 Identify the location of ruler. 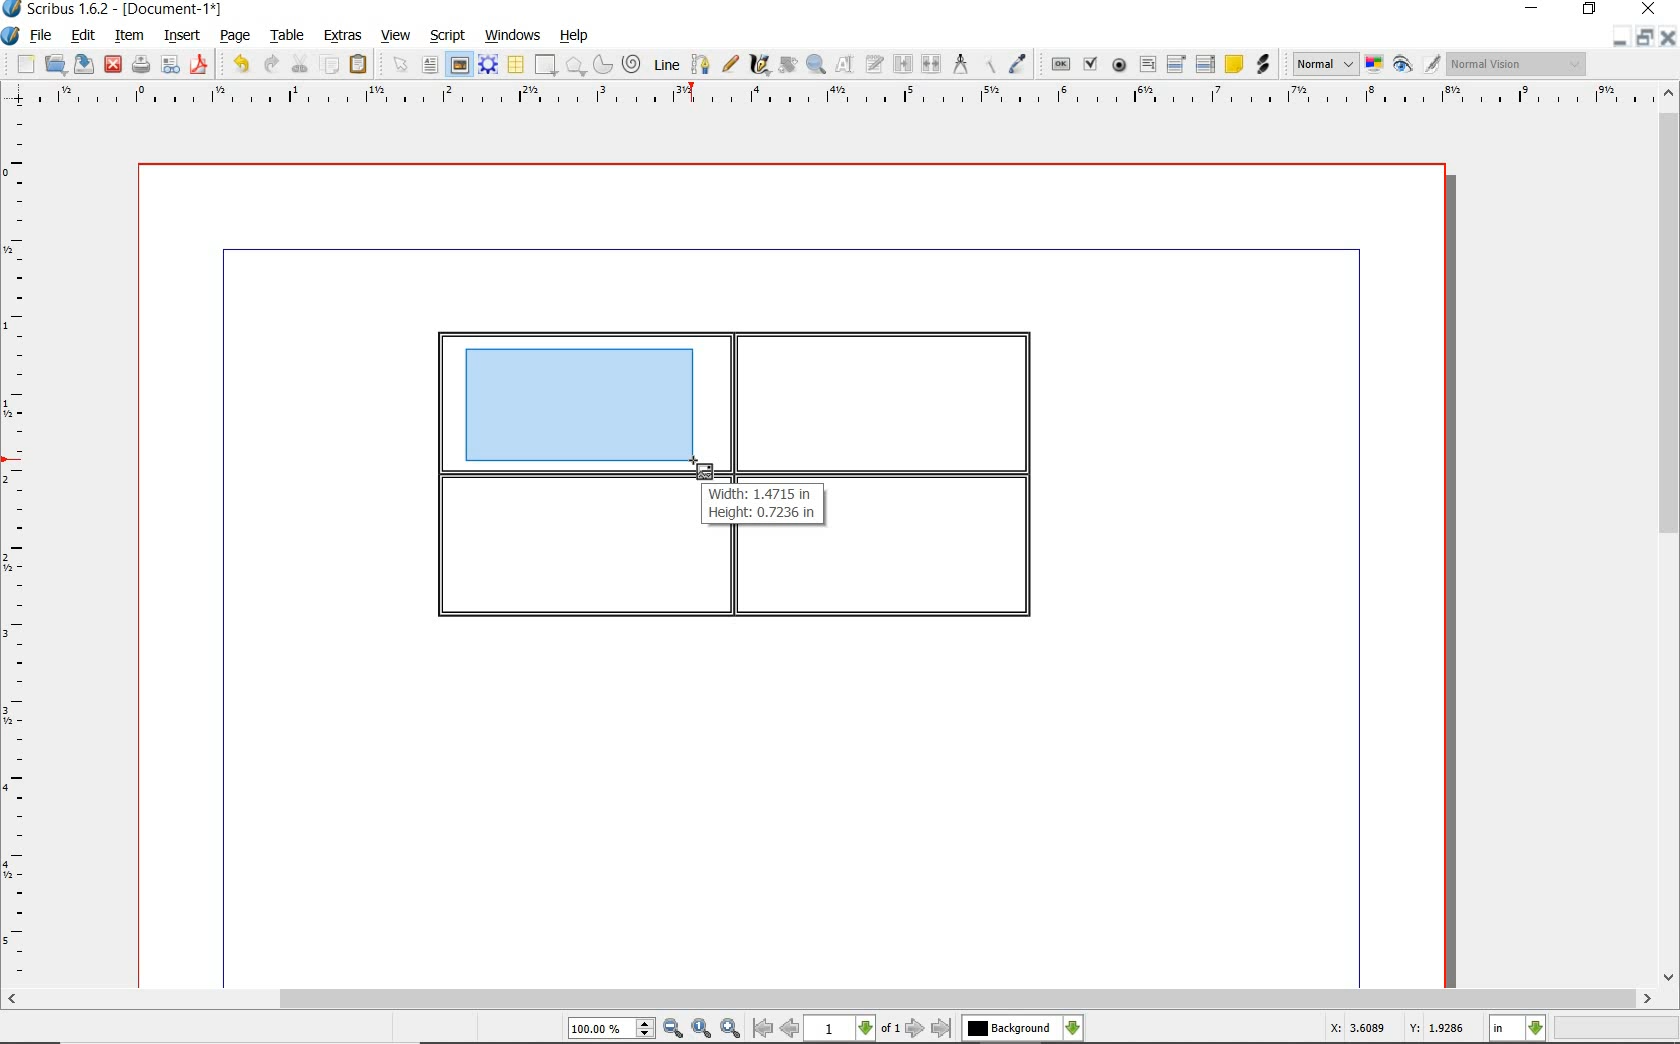
(19, 547).